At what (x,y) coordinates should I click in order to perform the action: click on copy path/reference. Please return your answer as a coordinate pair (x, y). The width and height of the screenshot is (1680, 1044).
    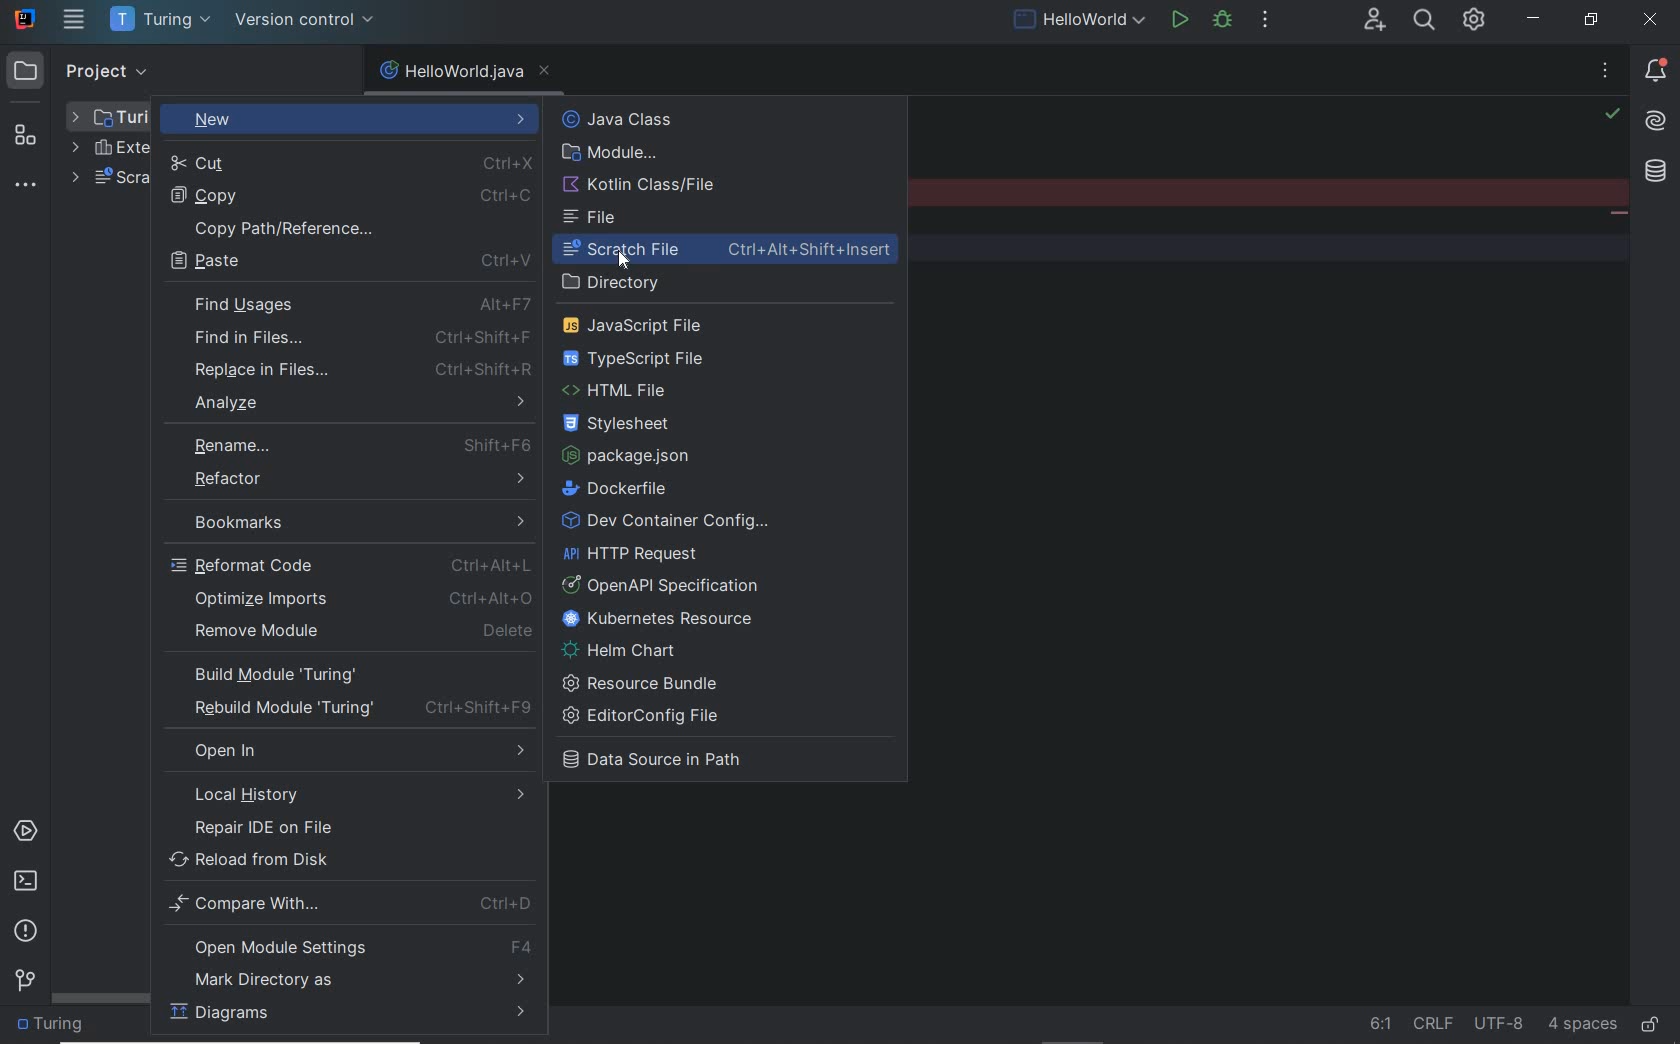
    Looking at the image, I should click on (349, 227).